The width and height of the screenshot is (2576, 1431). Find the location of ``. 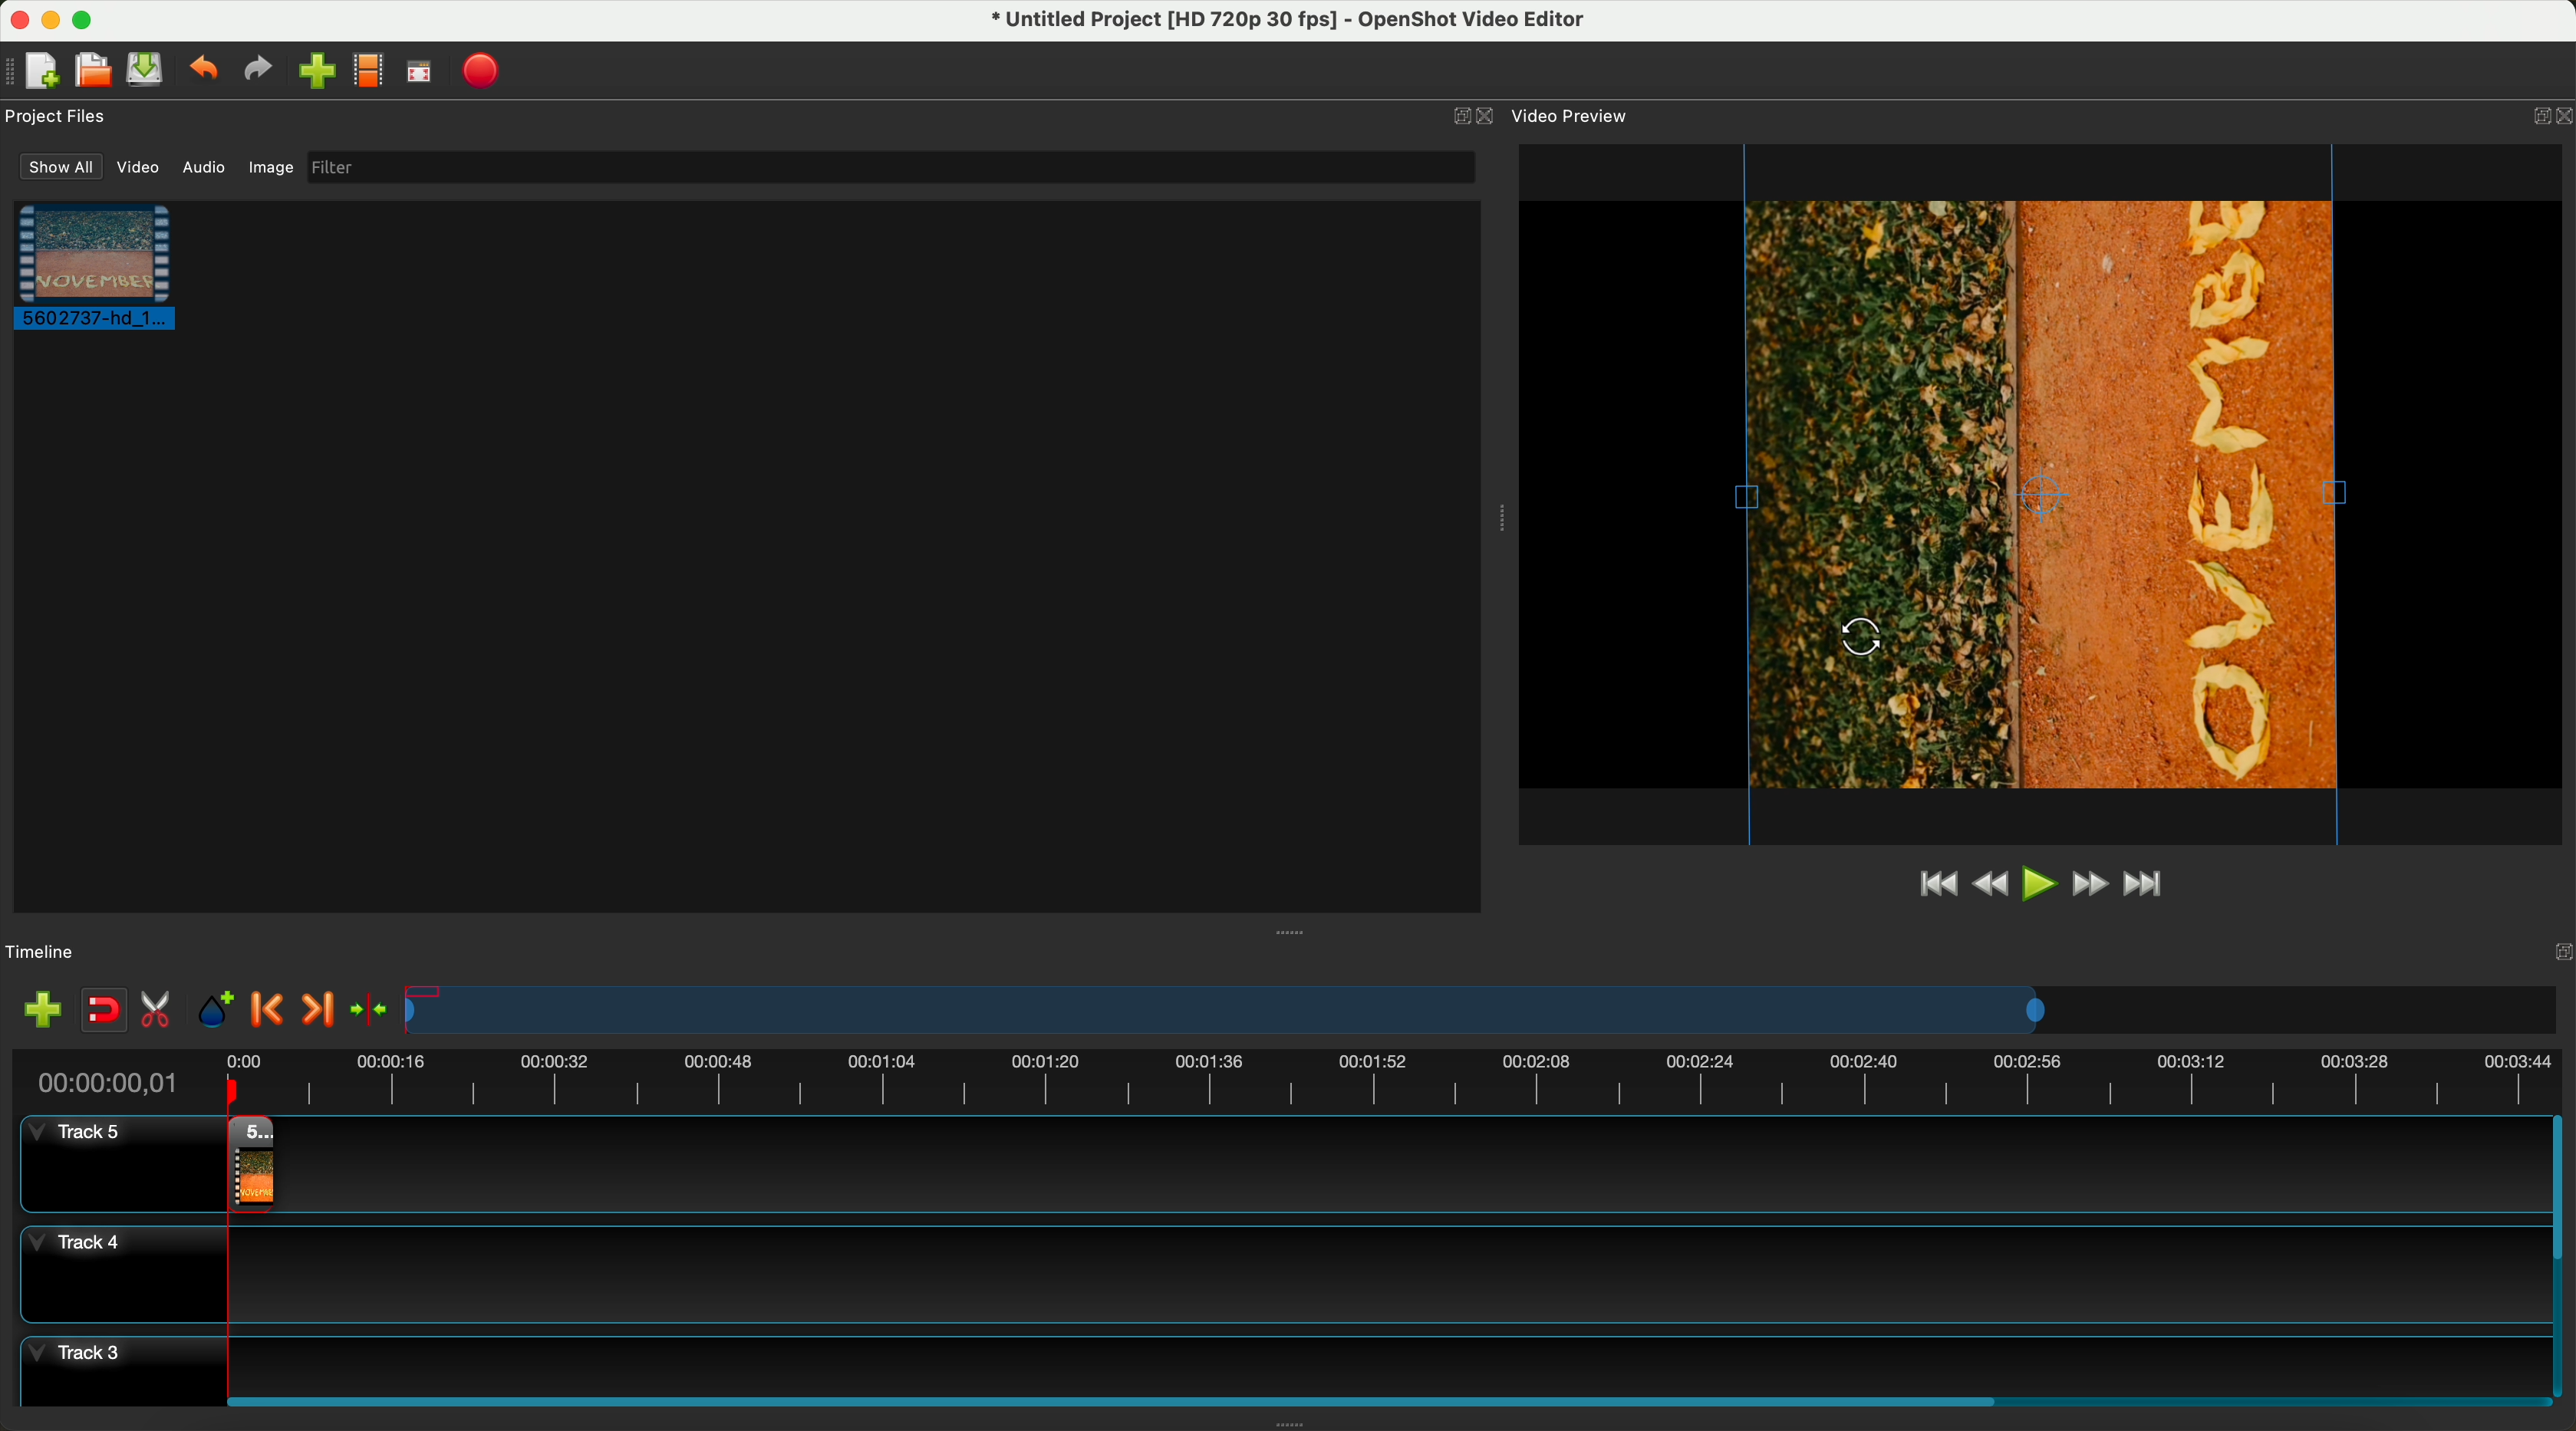

 is located at coordinates (1294, 930).